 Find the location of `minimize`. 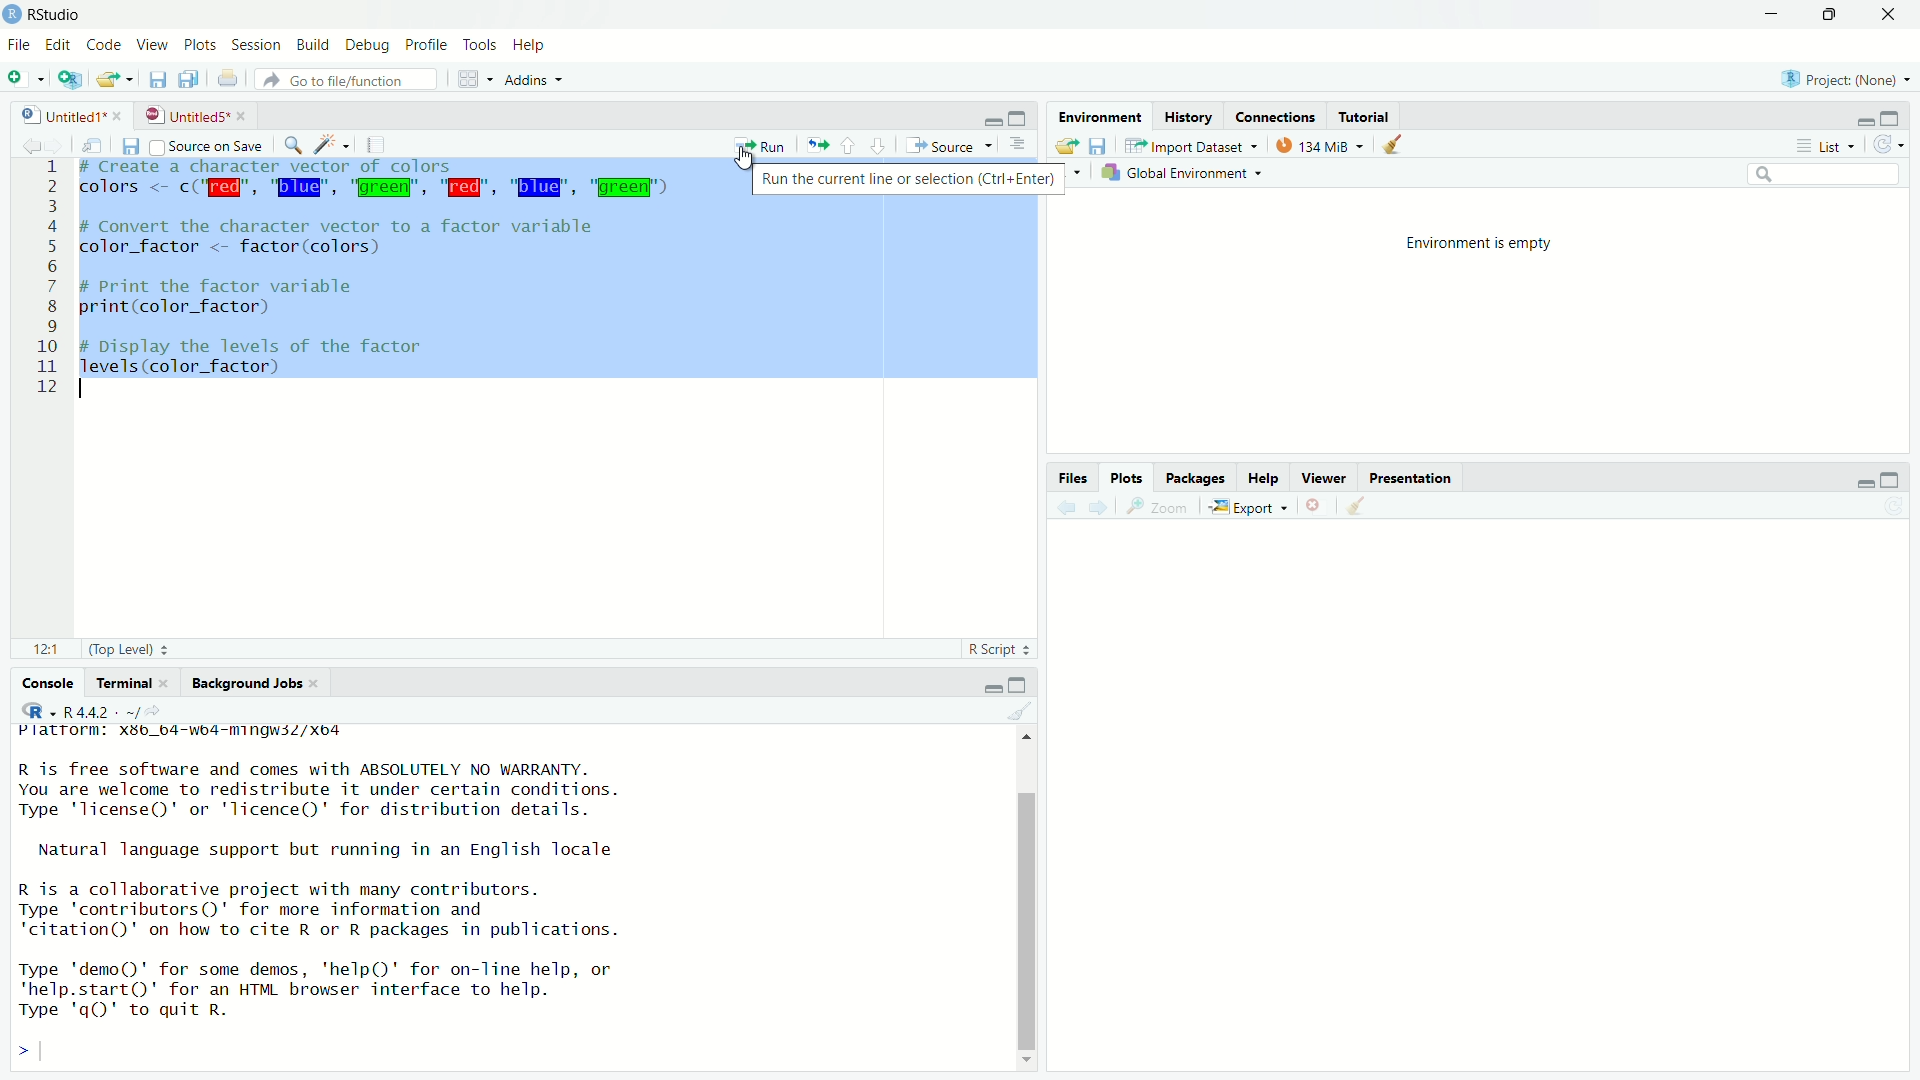

minimize is located at coordinates (1773, 12).